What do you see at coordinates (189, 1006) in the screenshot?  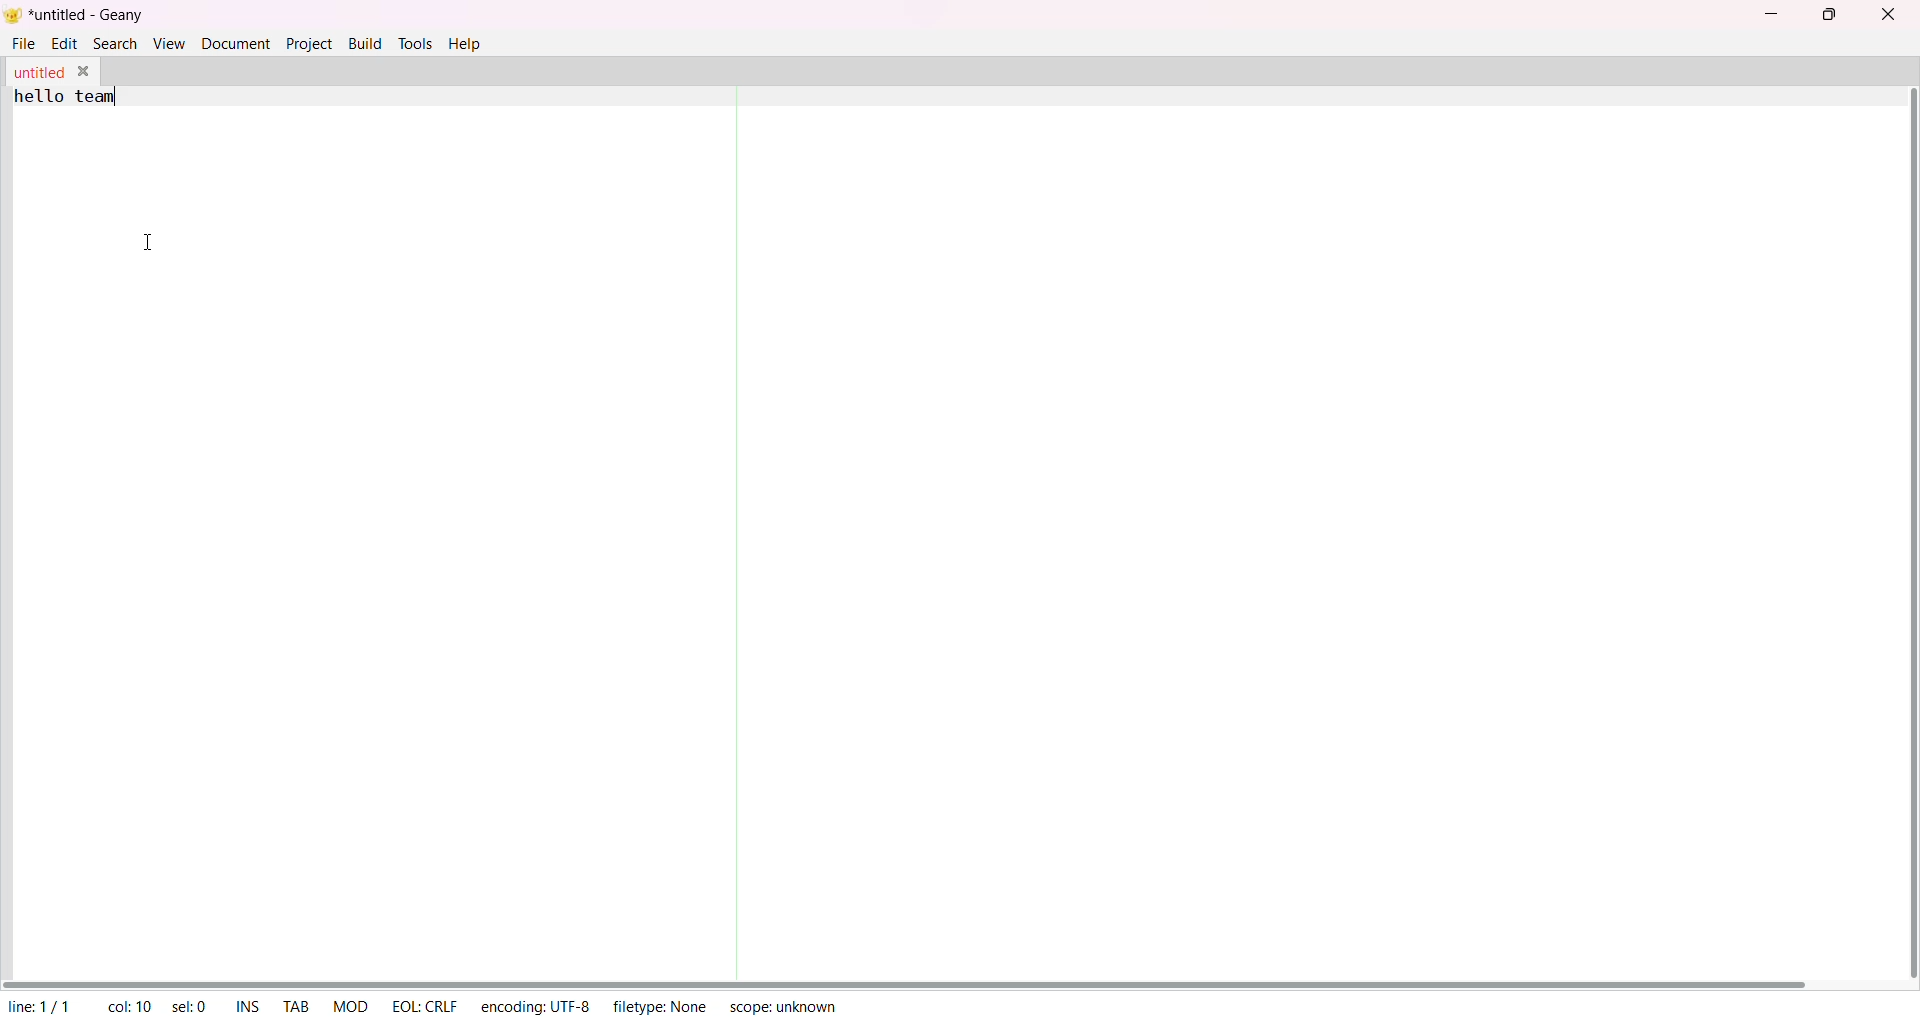 I see `sel: 0` at bounding box center [189, 1006].